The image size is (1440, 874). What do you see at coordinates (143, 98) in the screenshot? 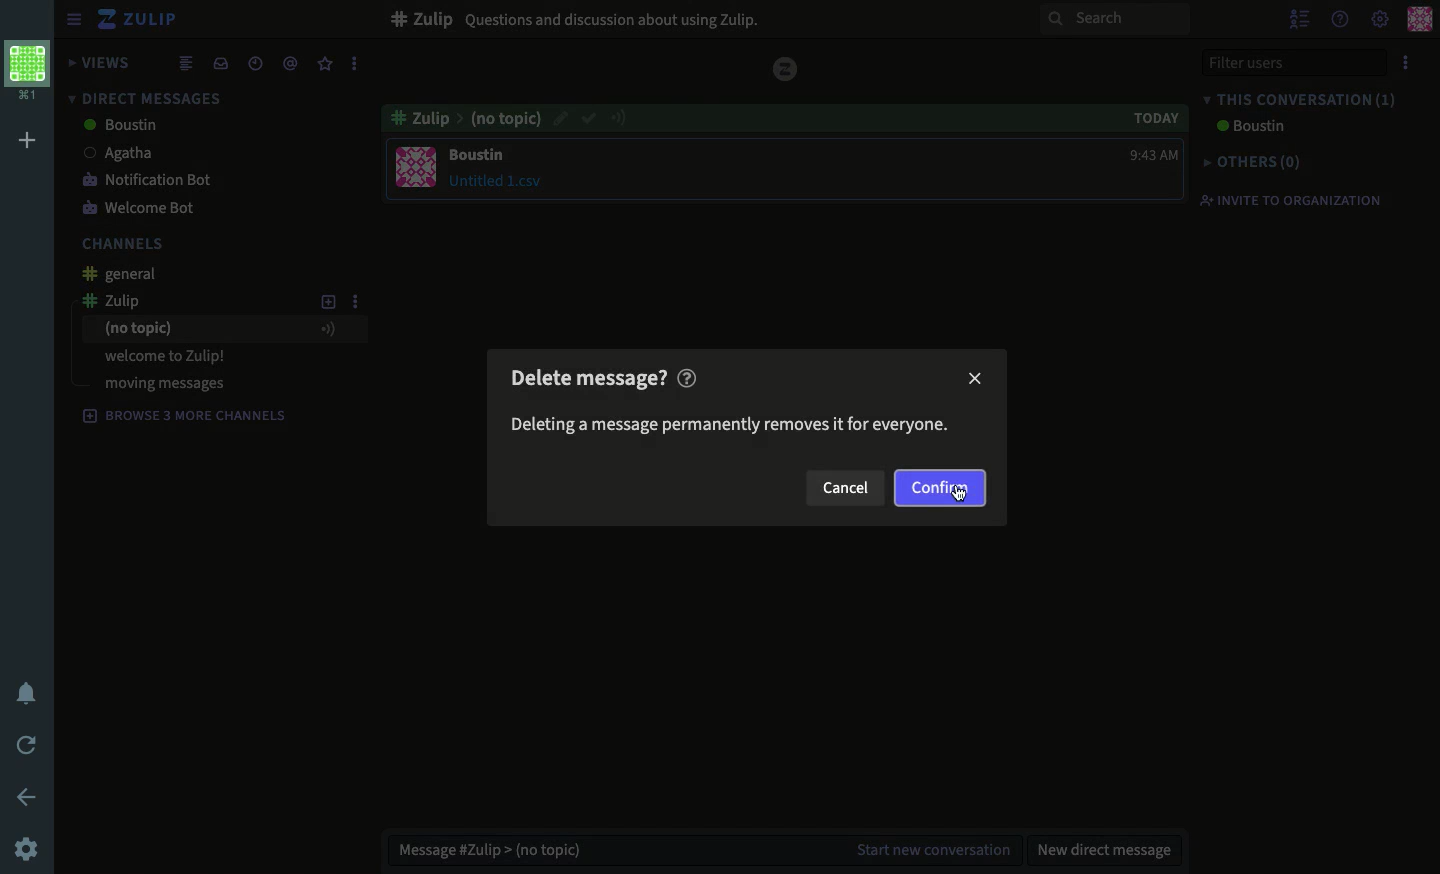
I see `direct messages` at bounding box center [143, 98].